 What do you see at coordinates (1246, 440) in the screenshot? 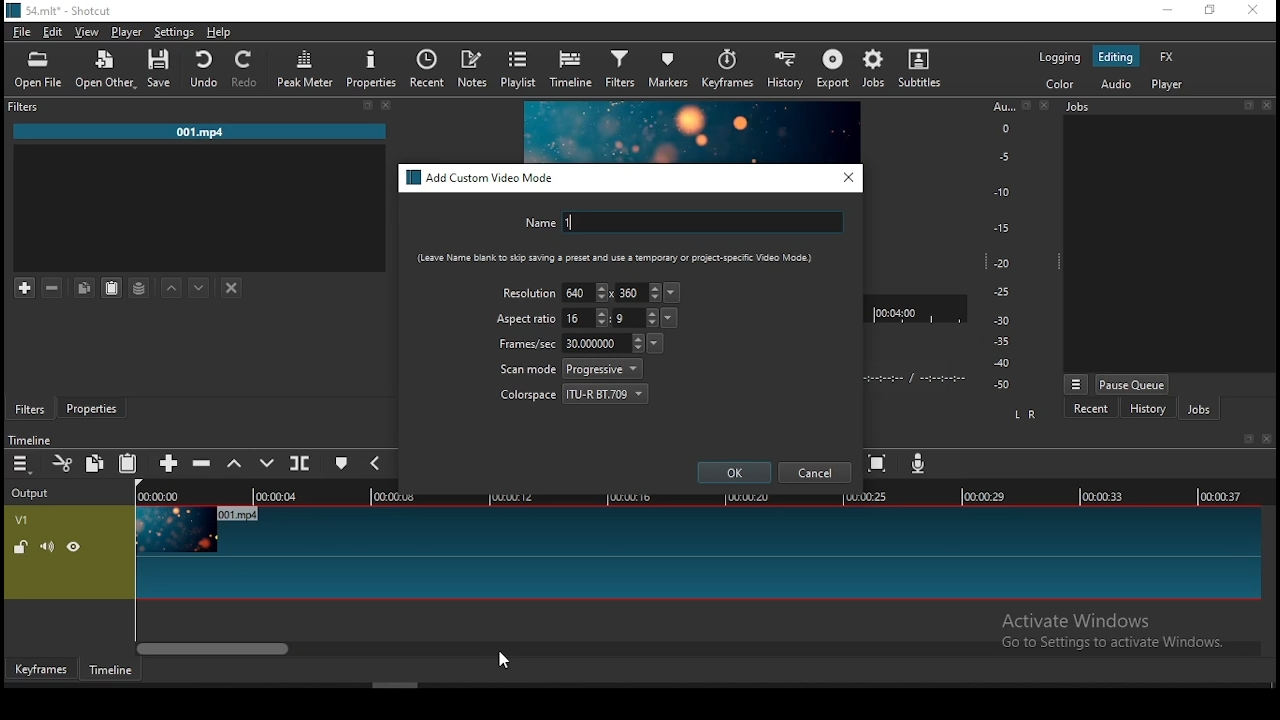
I see `restore` at bounding box center [1246, 440].